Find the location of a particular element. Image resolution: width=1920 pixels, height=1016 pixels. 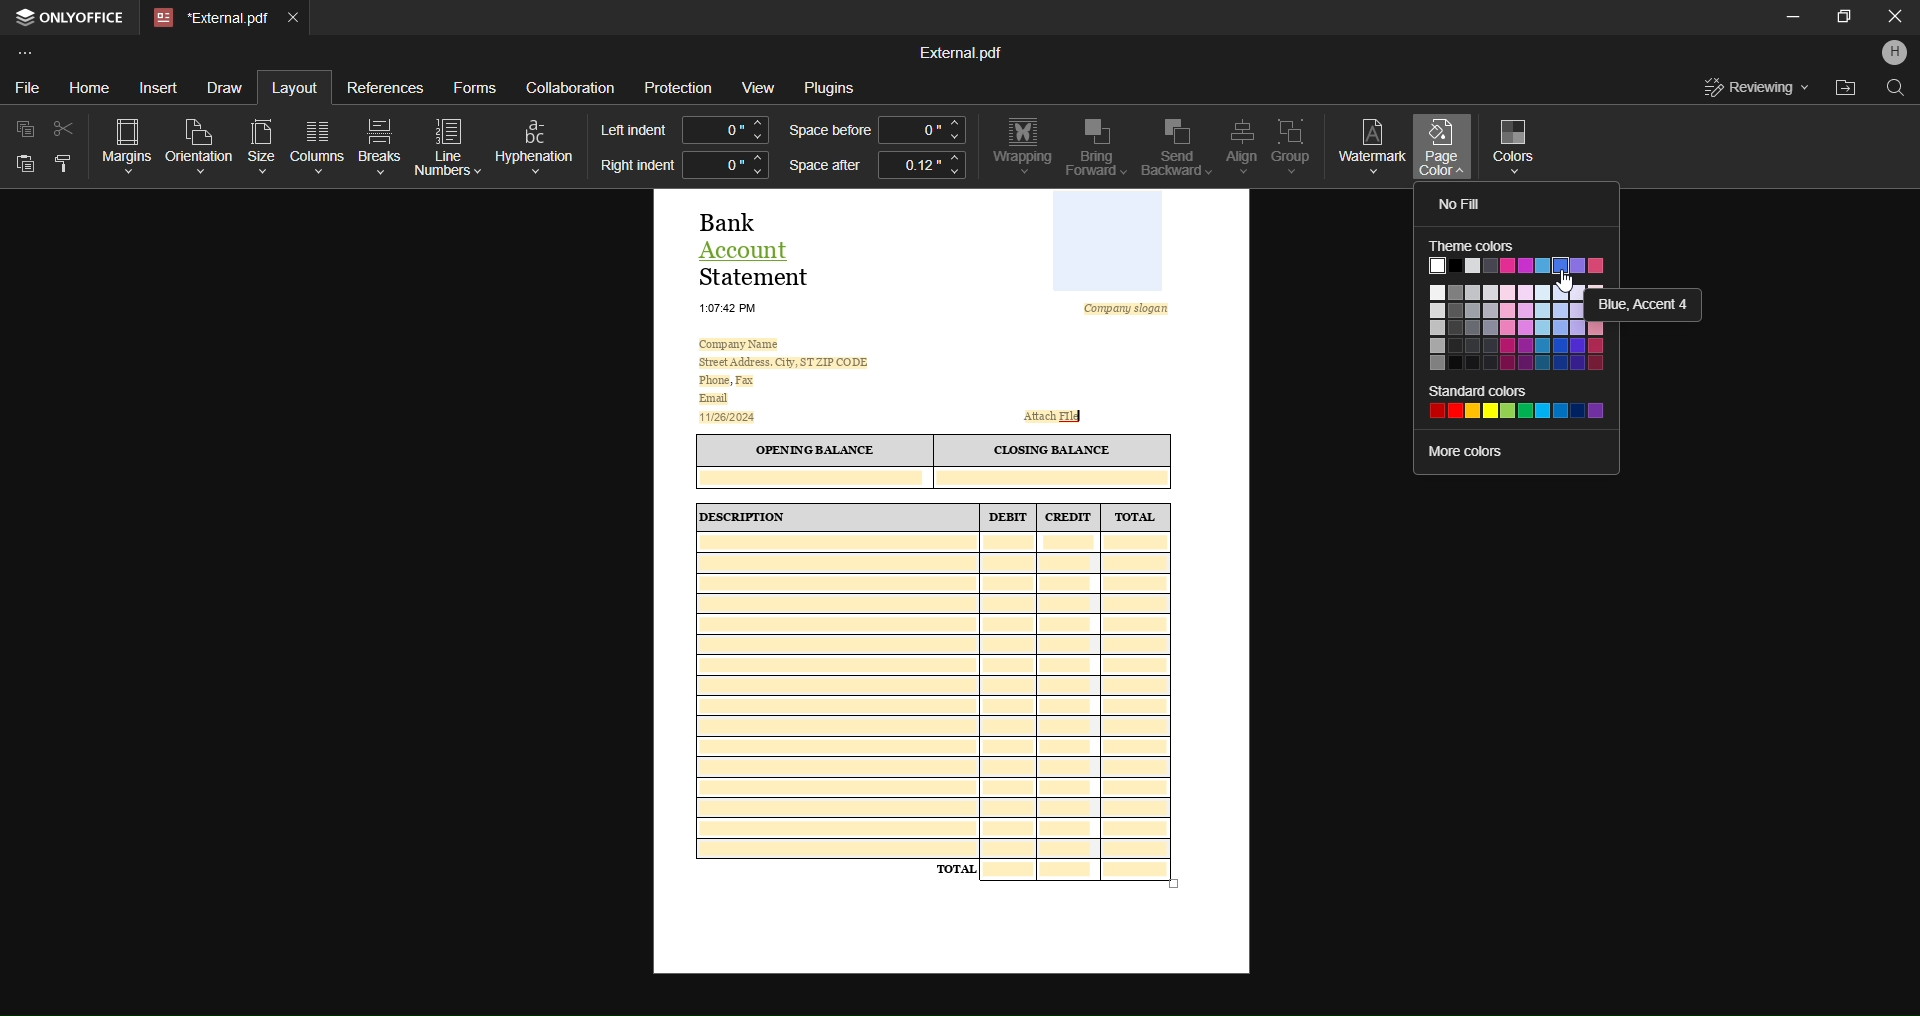

Standard Colors is located at coordinates (1518, 403).